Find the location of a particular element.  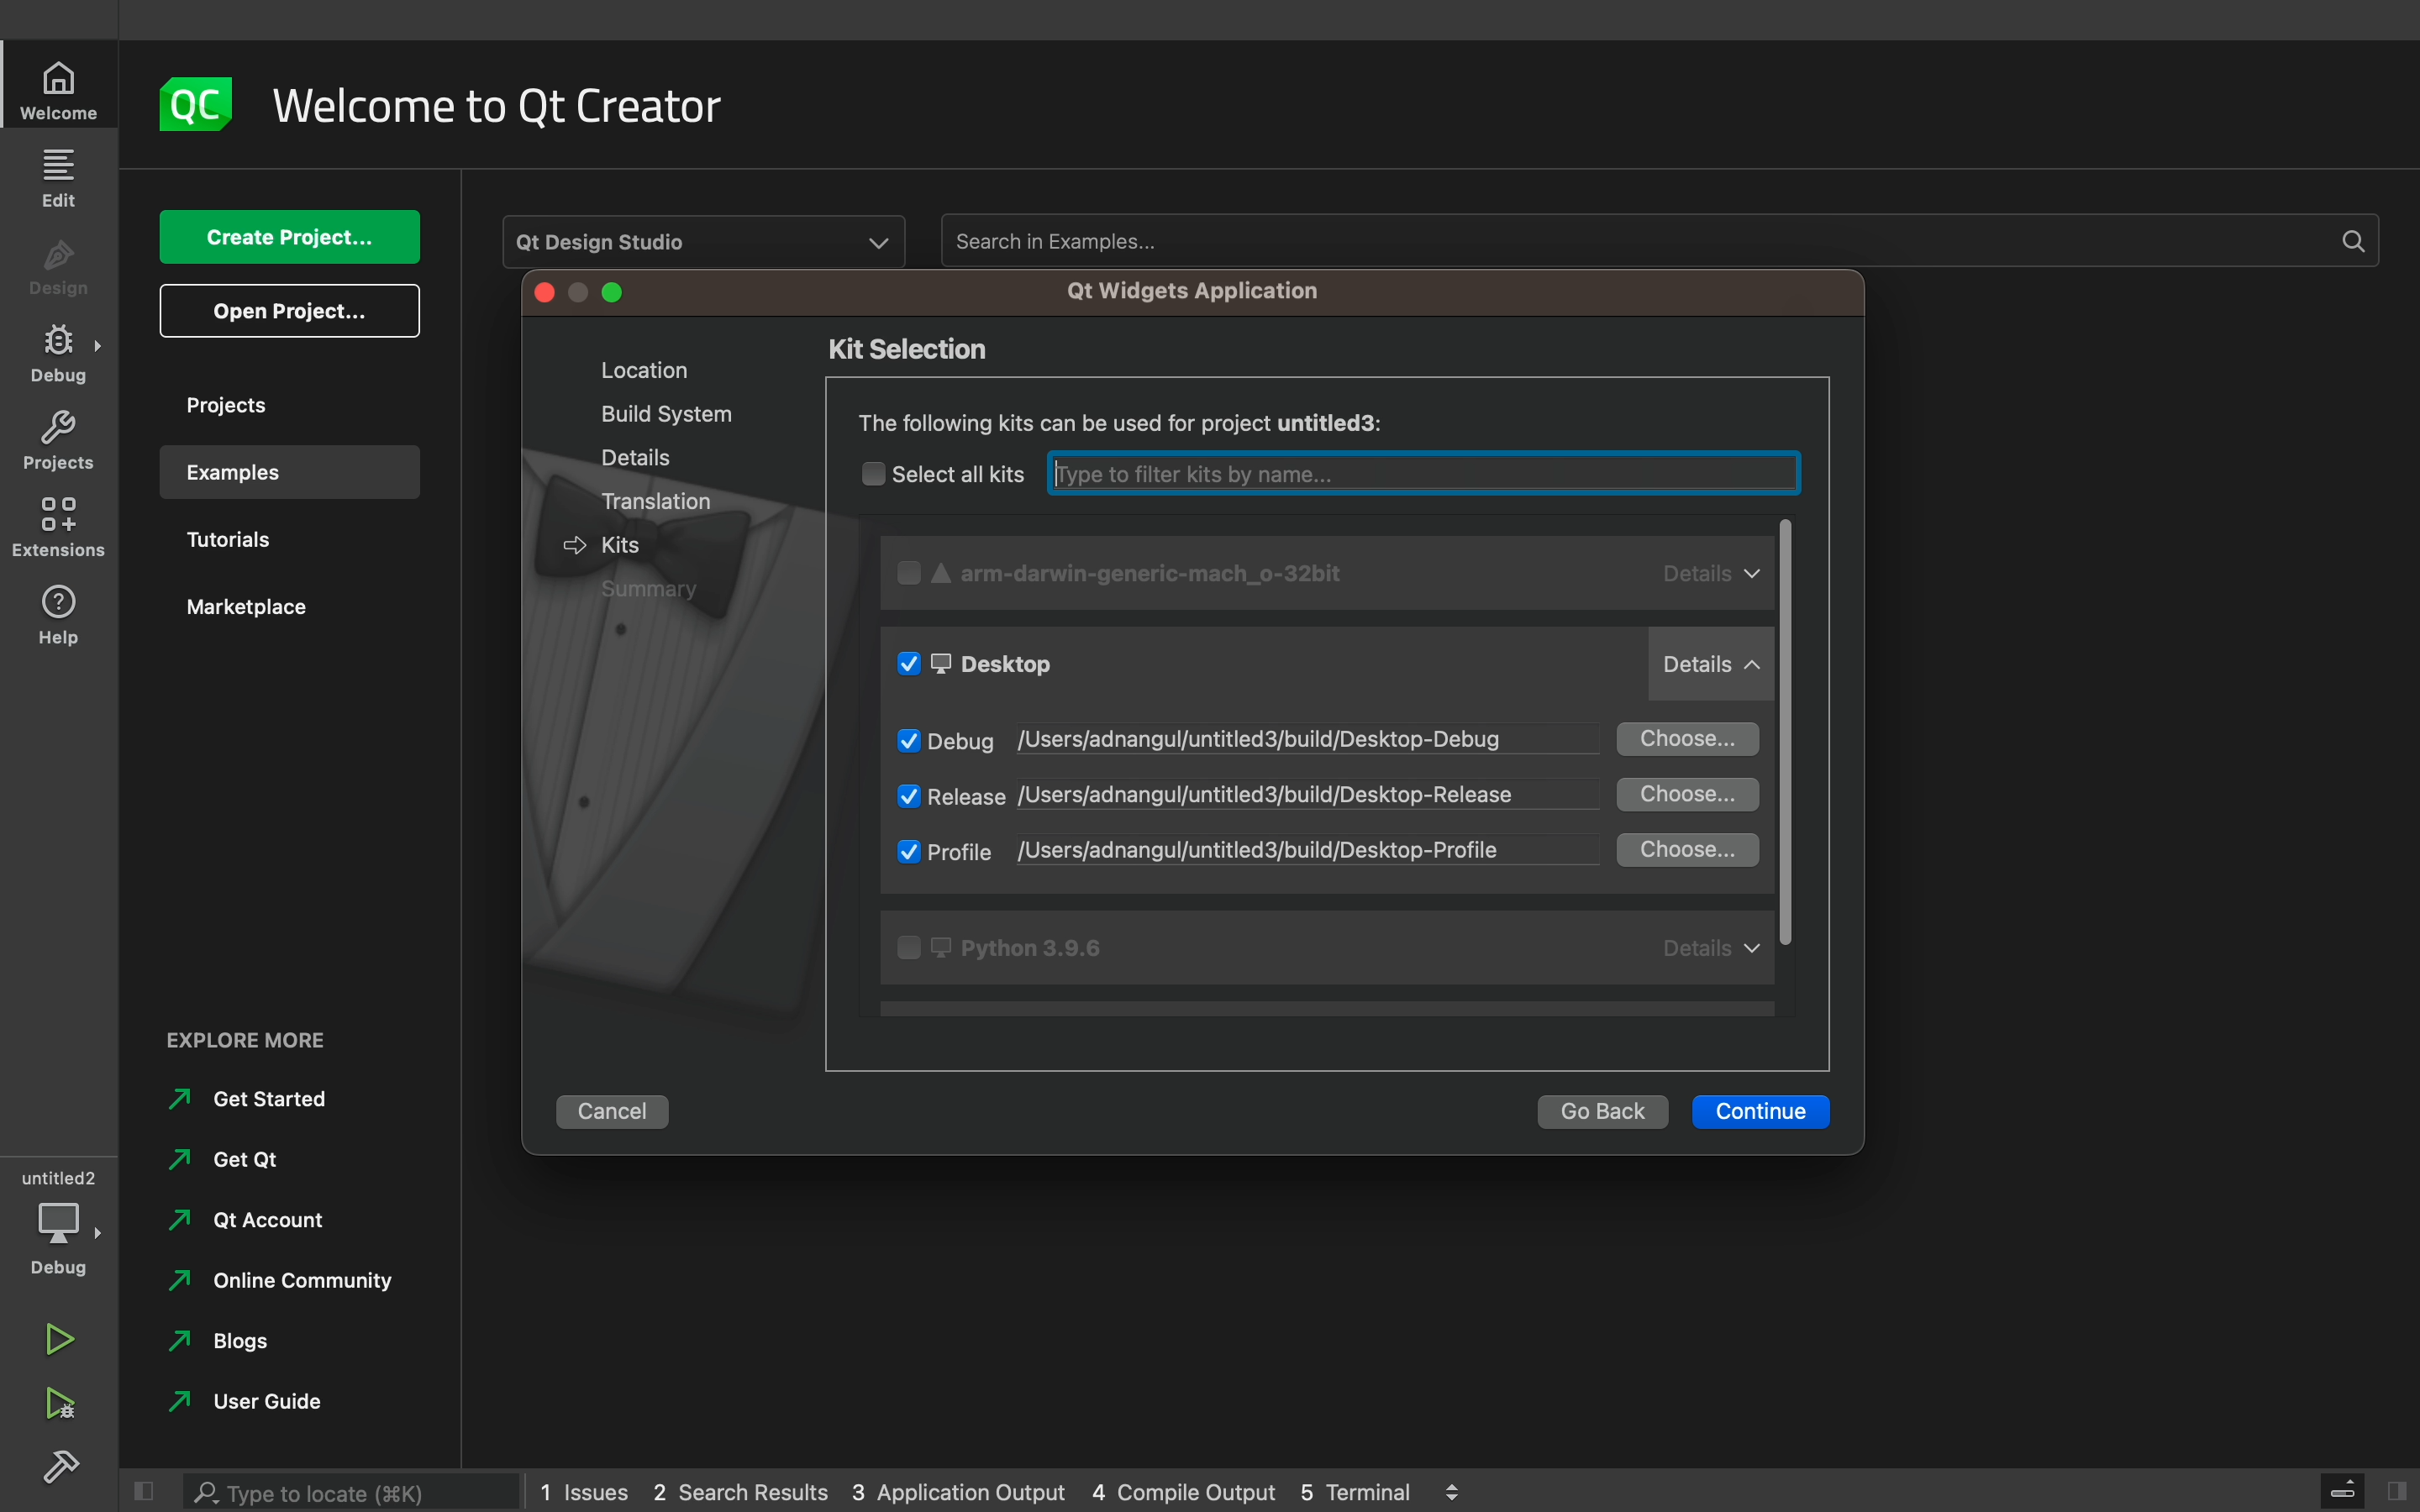

 is located at coordinates (240, 1407).